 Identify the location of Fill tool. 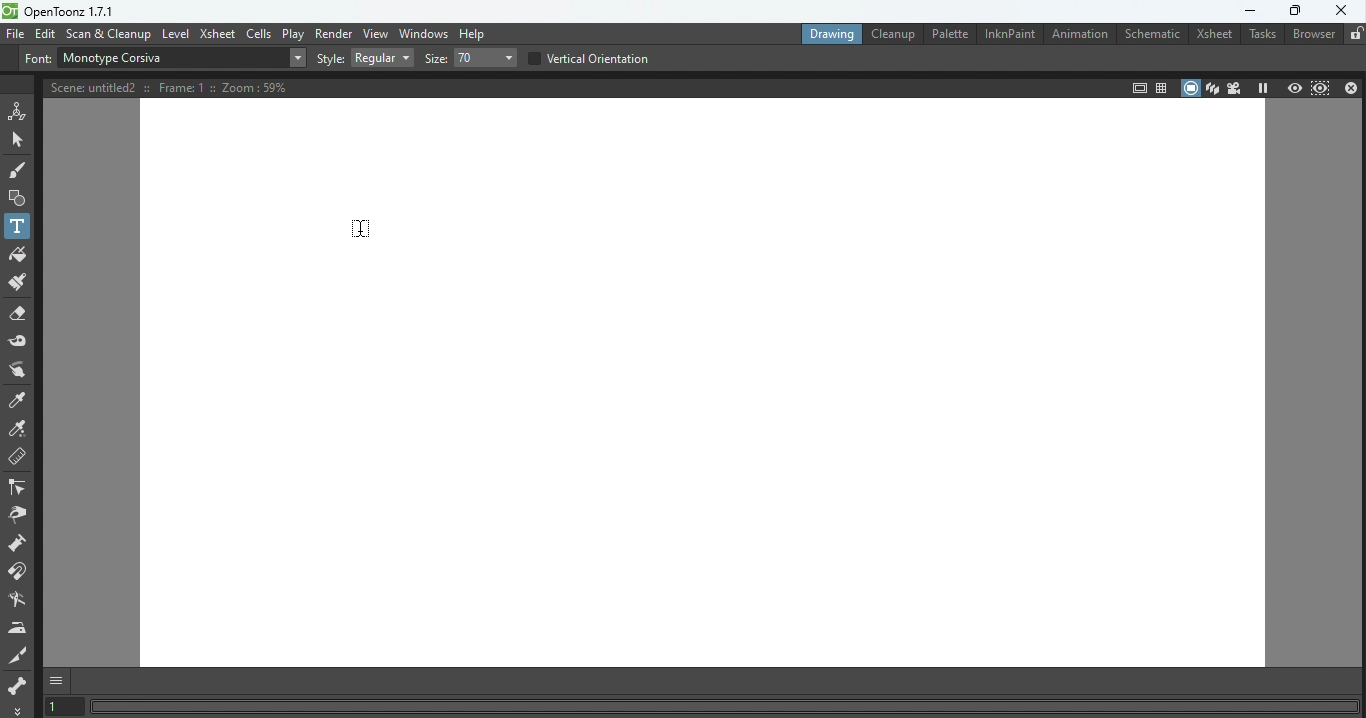
(18, 255).